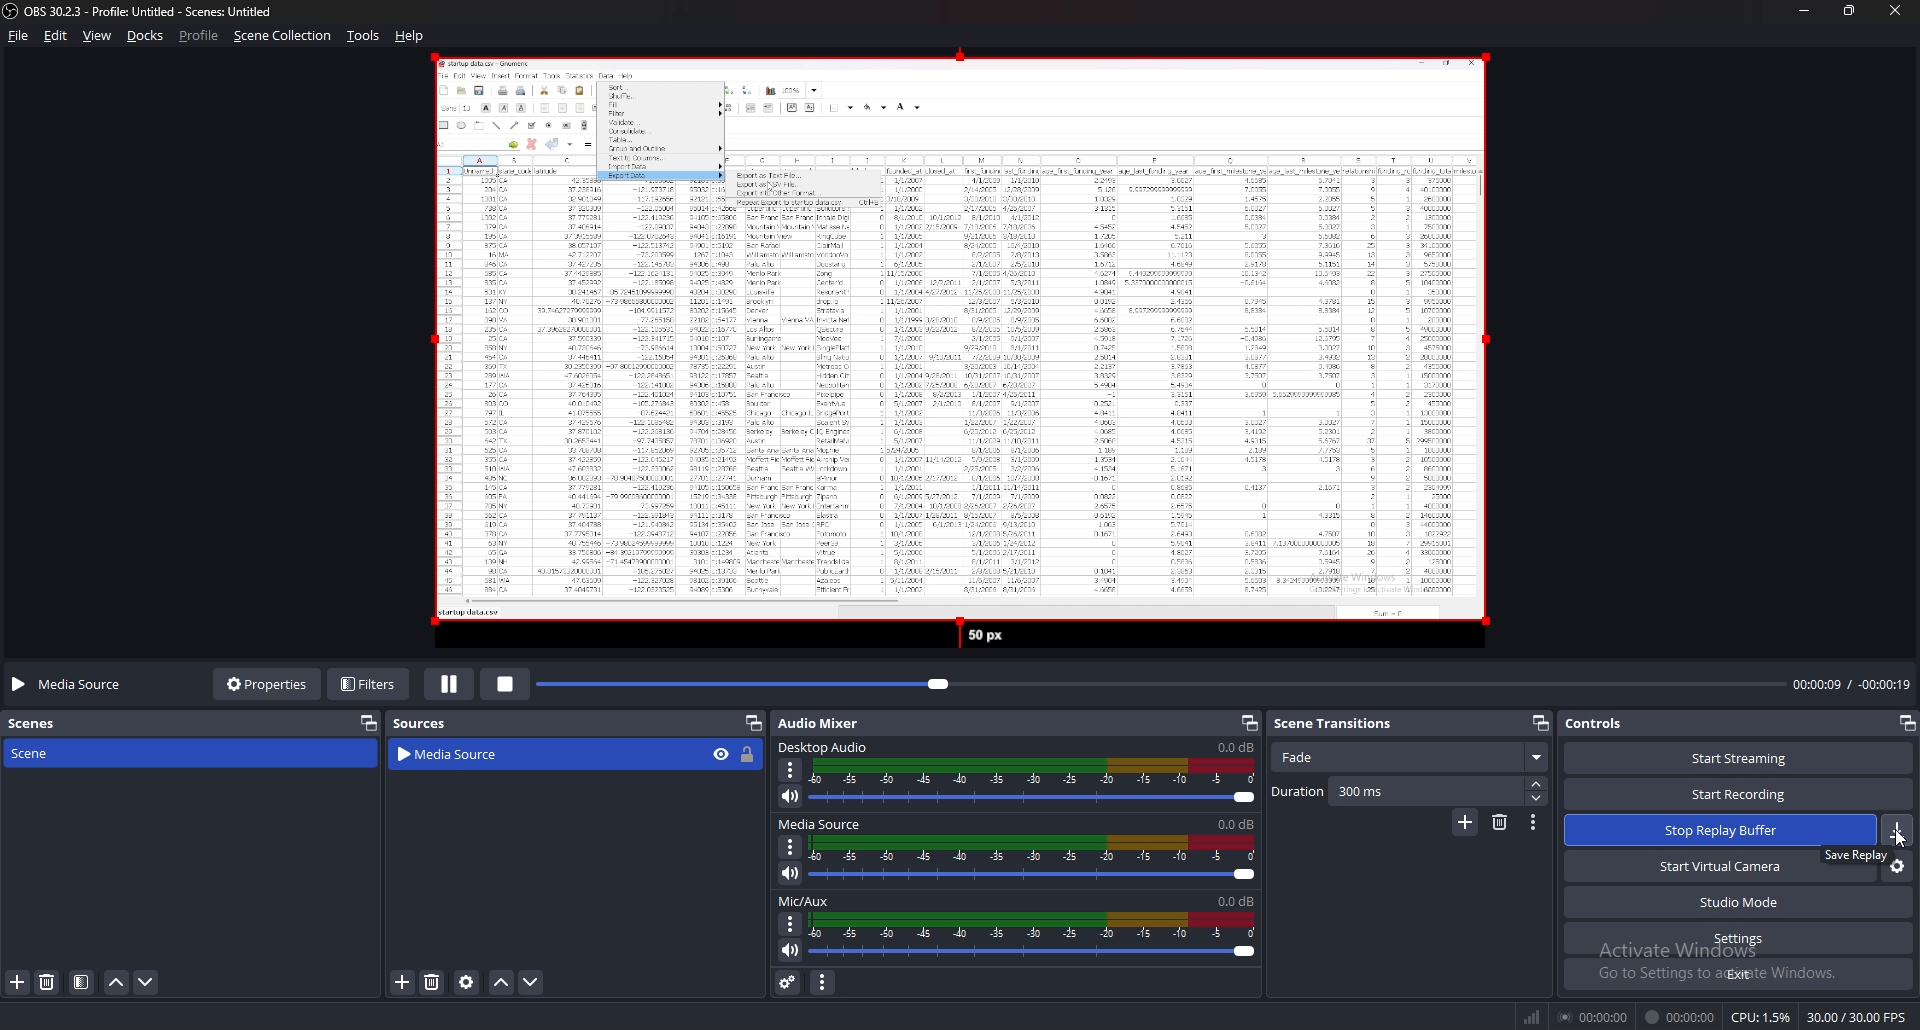 This screenshot has height=1030, width=1920. What do you see at coordinates (791, 873) in the screenshot?
I see `mute` at bounding box center [791, 873].